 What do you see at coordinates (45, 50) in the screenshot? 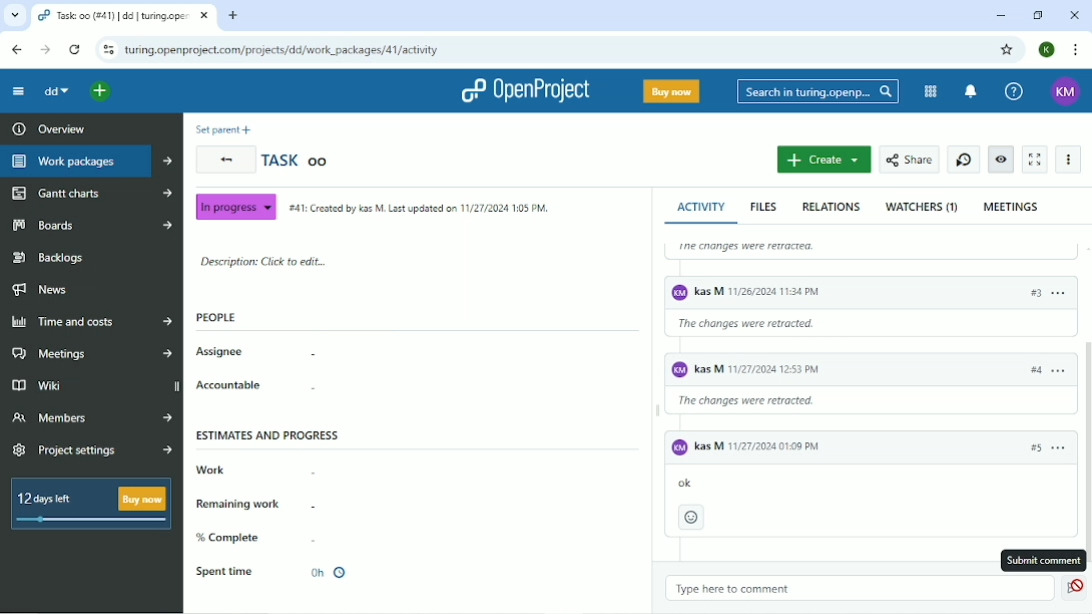
I see `Forward` at bounding box center [45, 50].